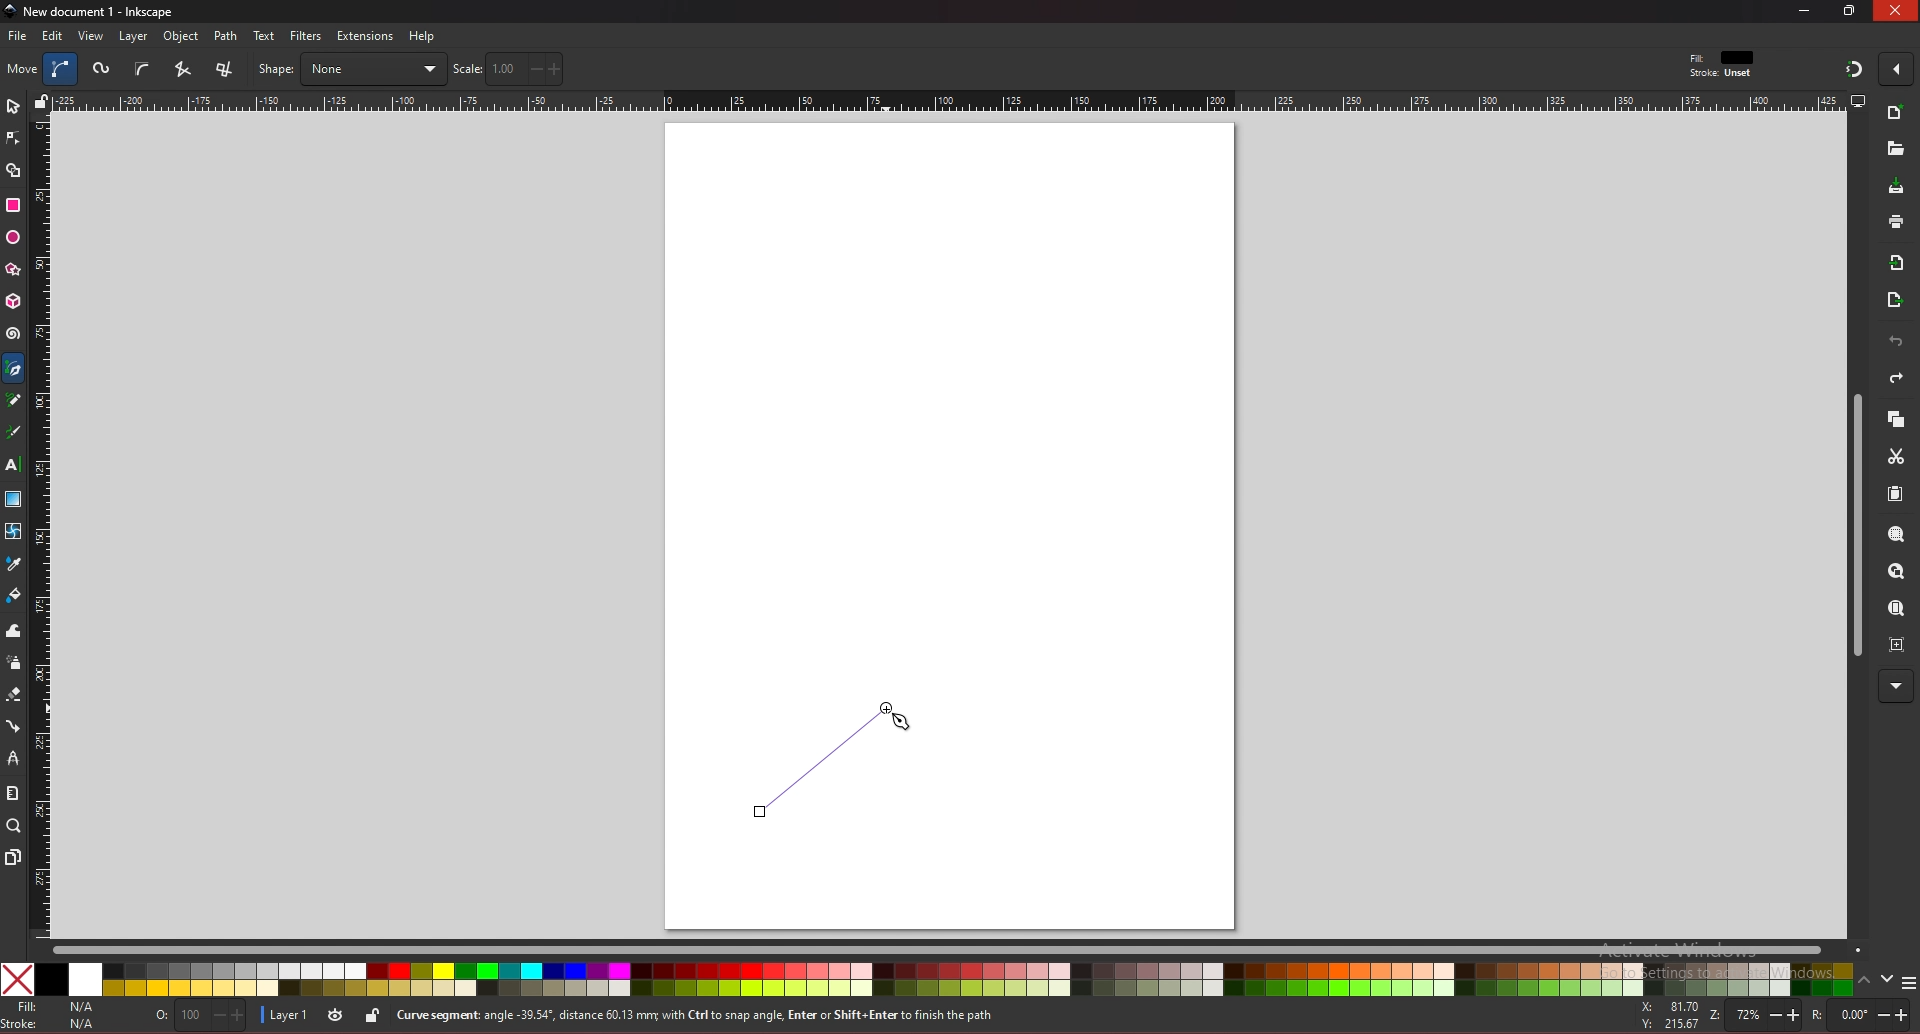  I want to click on scroll bar, so click(956, 948).